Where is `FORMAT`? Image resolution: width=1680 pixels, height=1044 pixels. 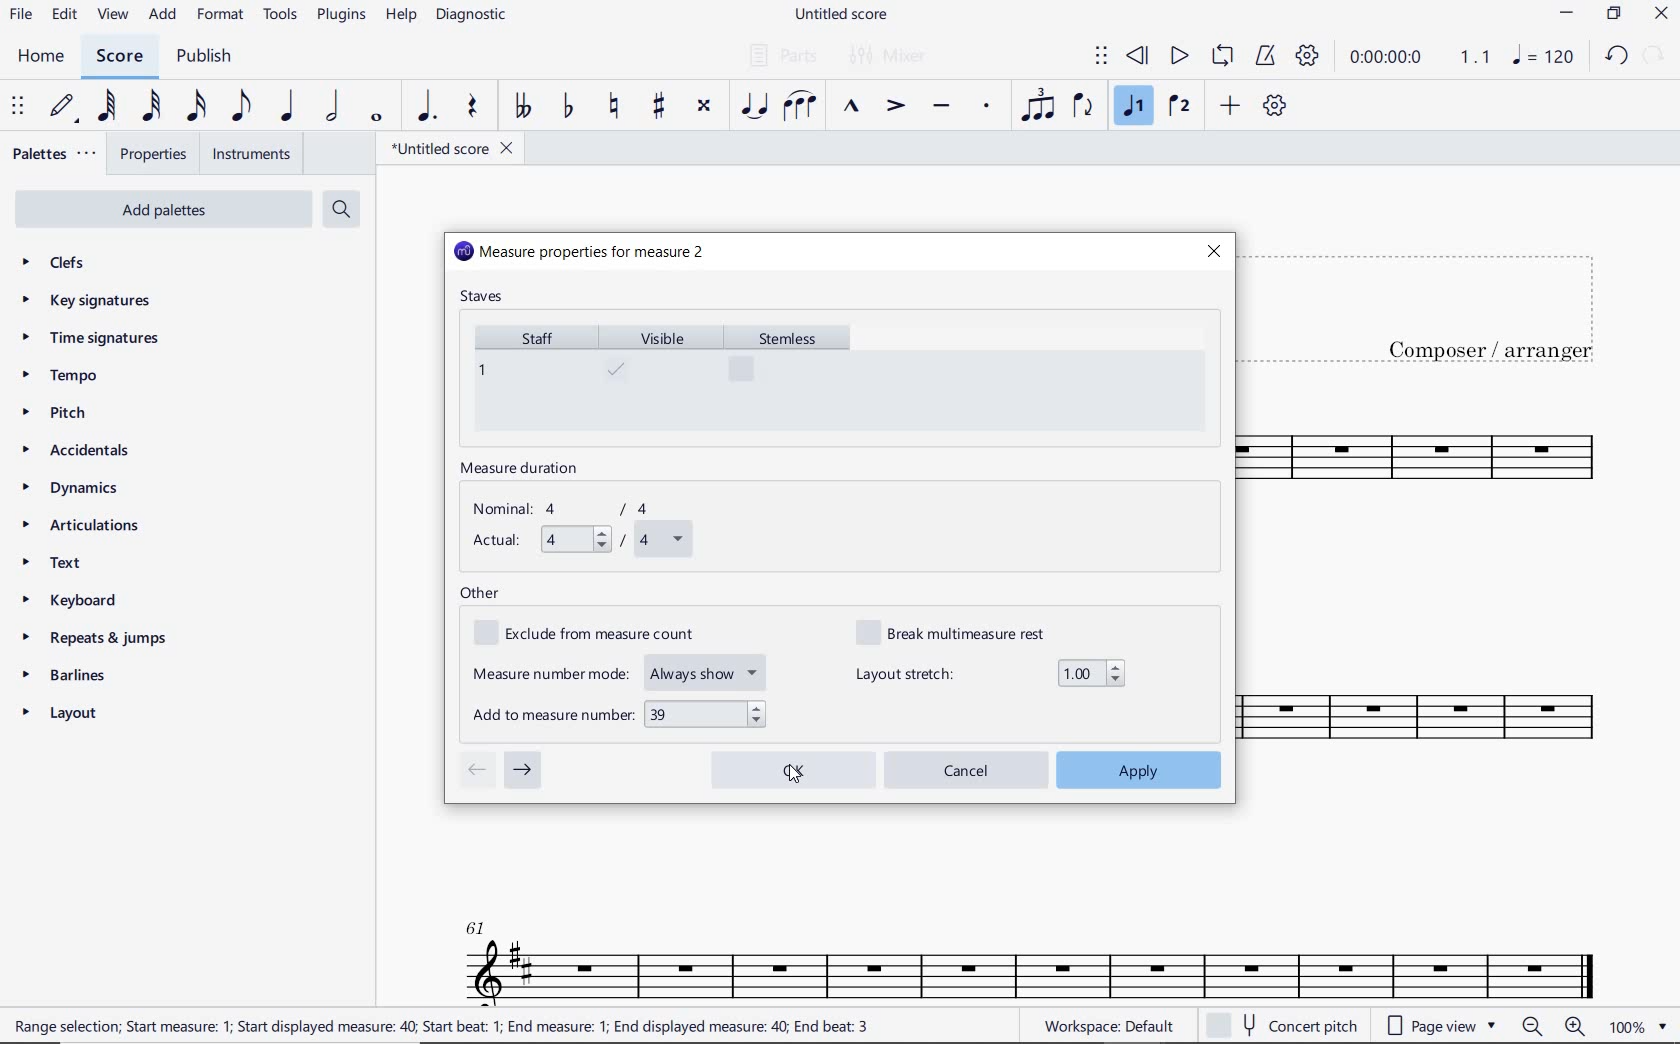
FORMAT is located at coordinates (223, 16).